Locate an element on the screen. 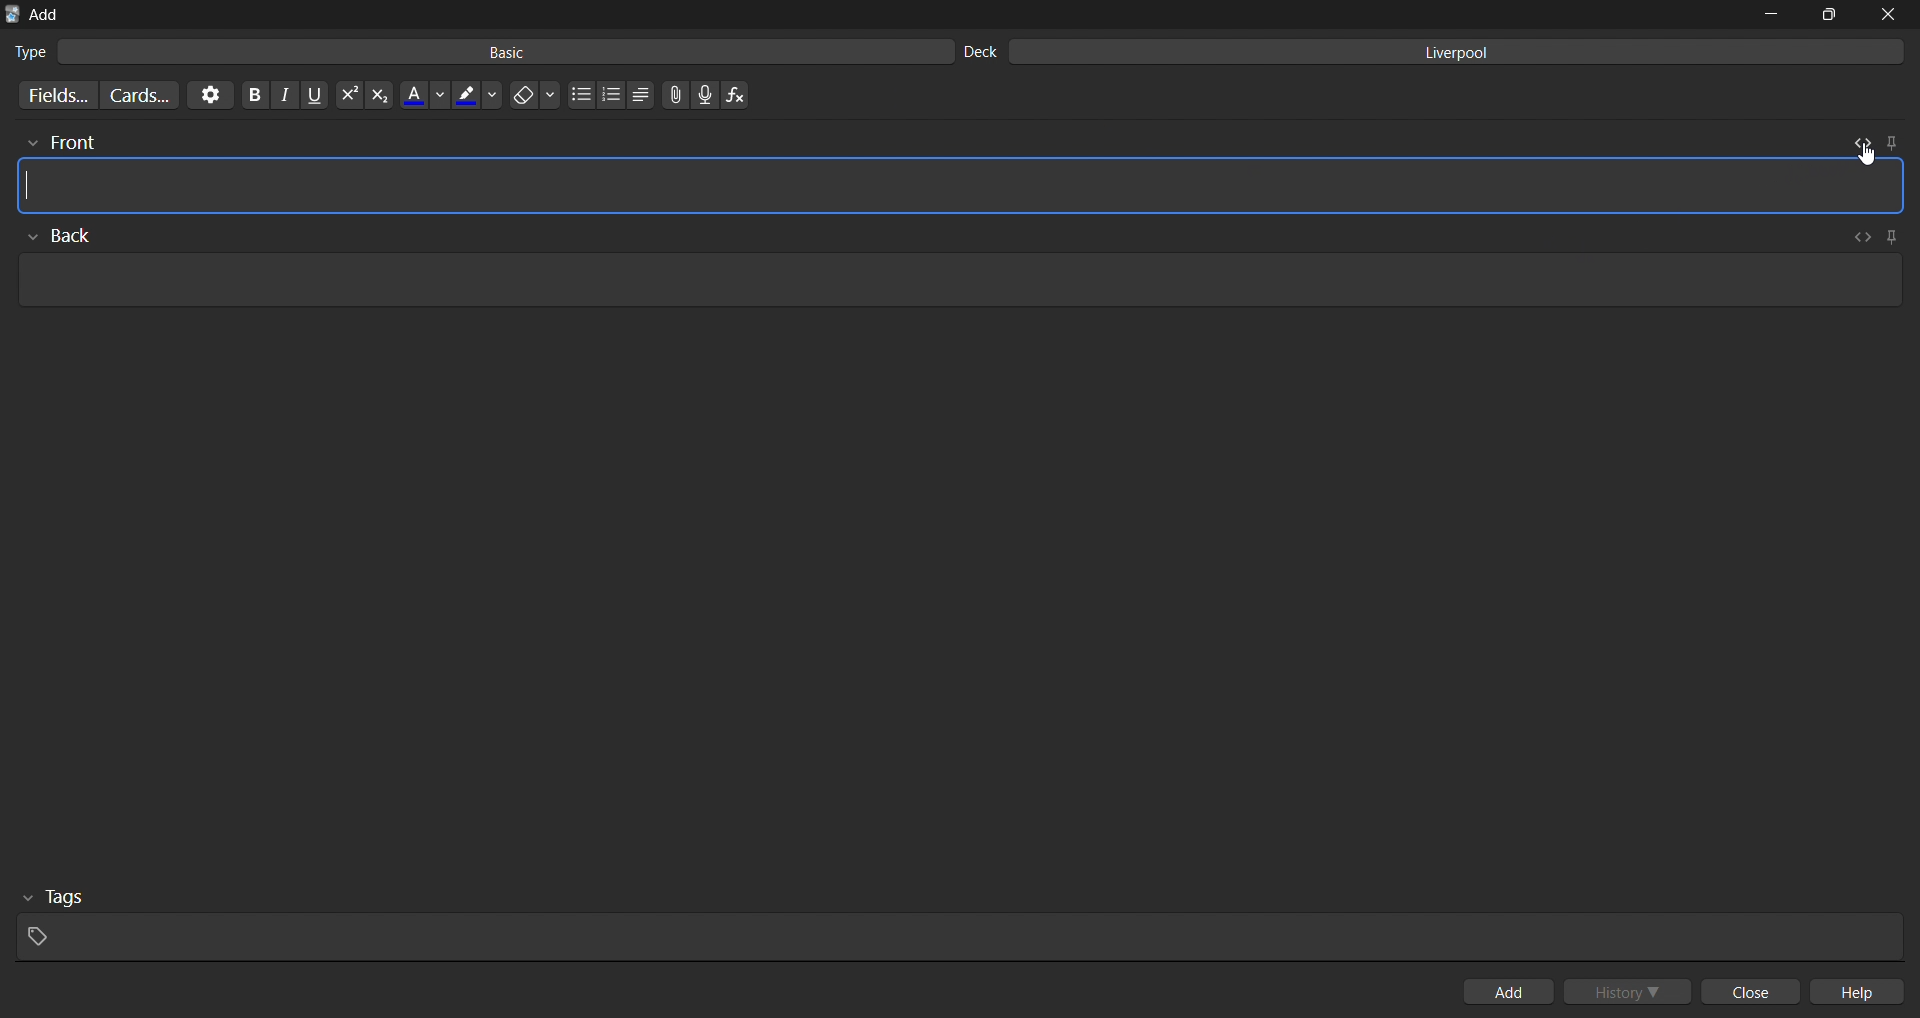  card back input field is located at coordinates (962, 282).